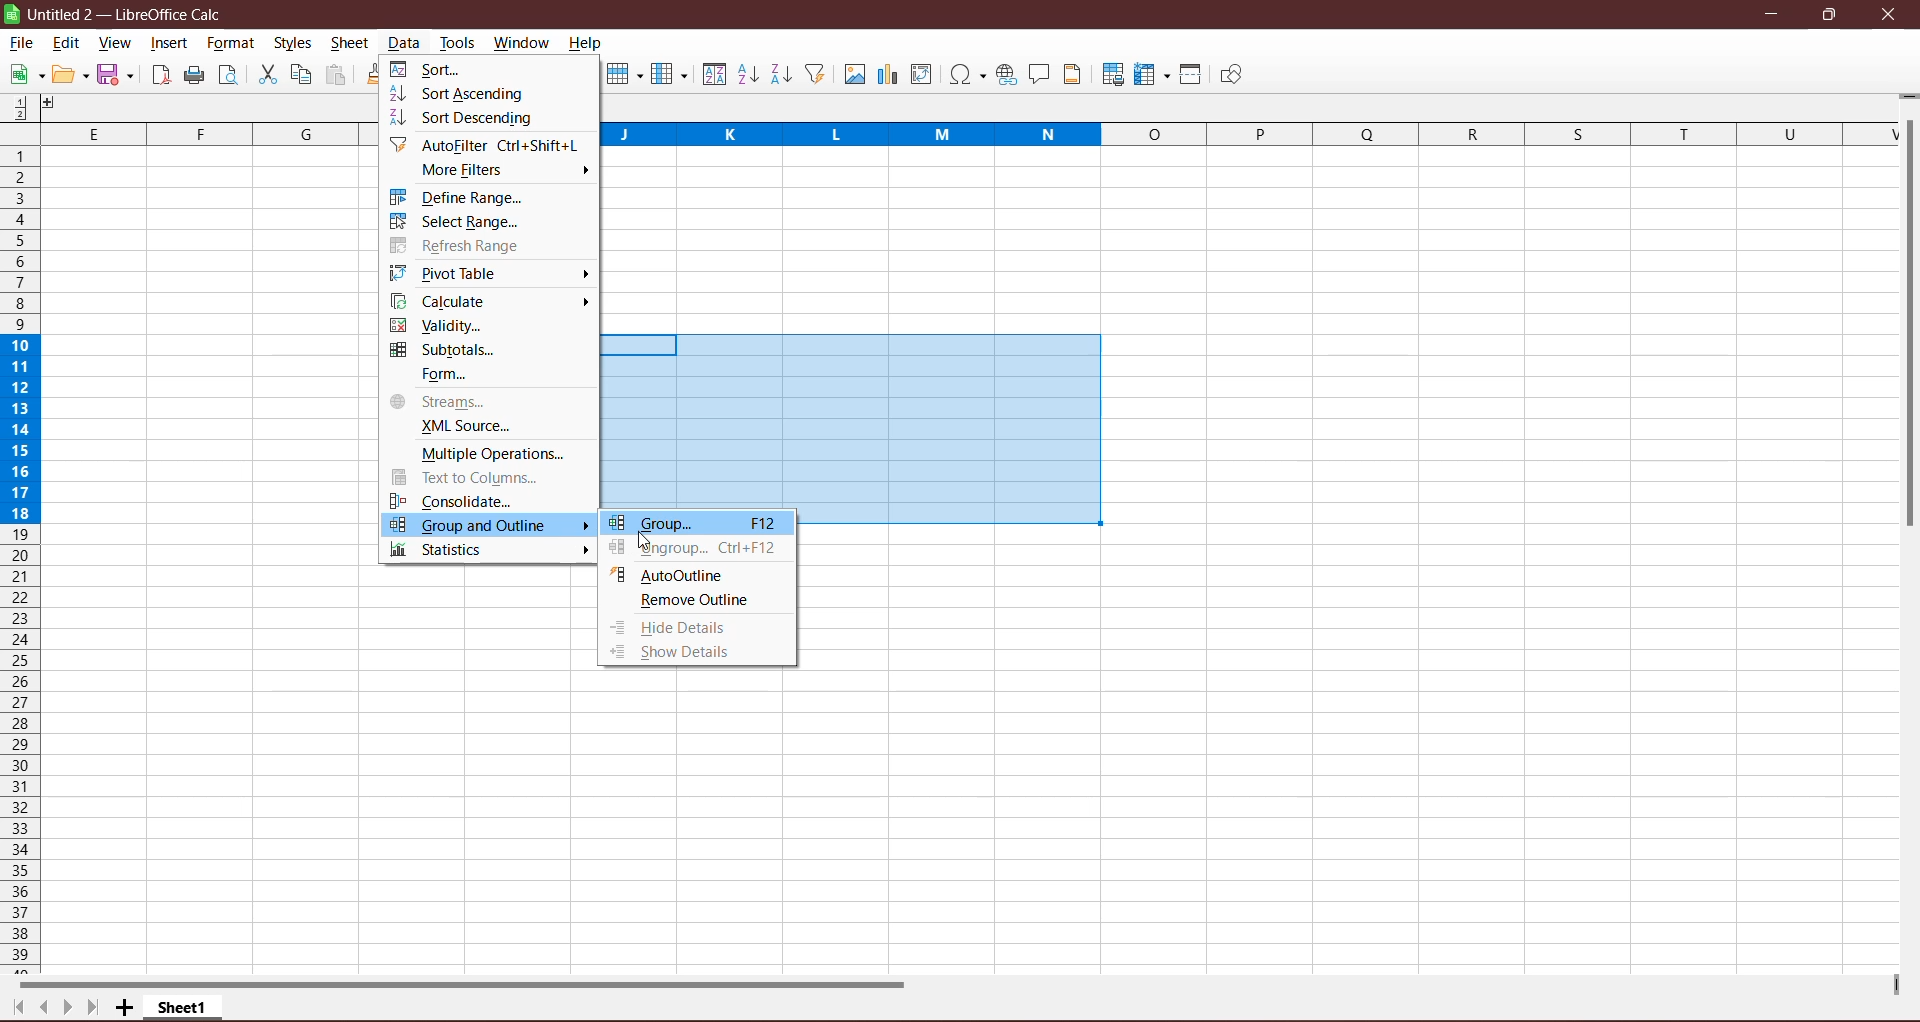  What do you see at coordinates (693, 602) in the screenshot?
I see `Remove Outline` at bounding box center [693, 602].